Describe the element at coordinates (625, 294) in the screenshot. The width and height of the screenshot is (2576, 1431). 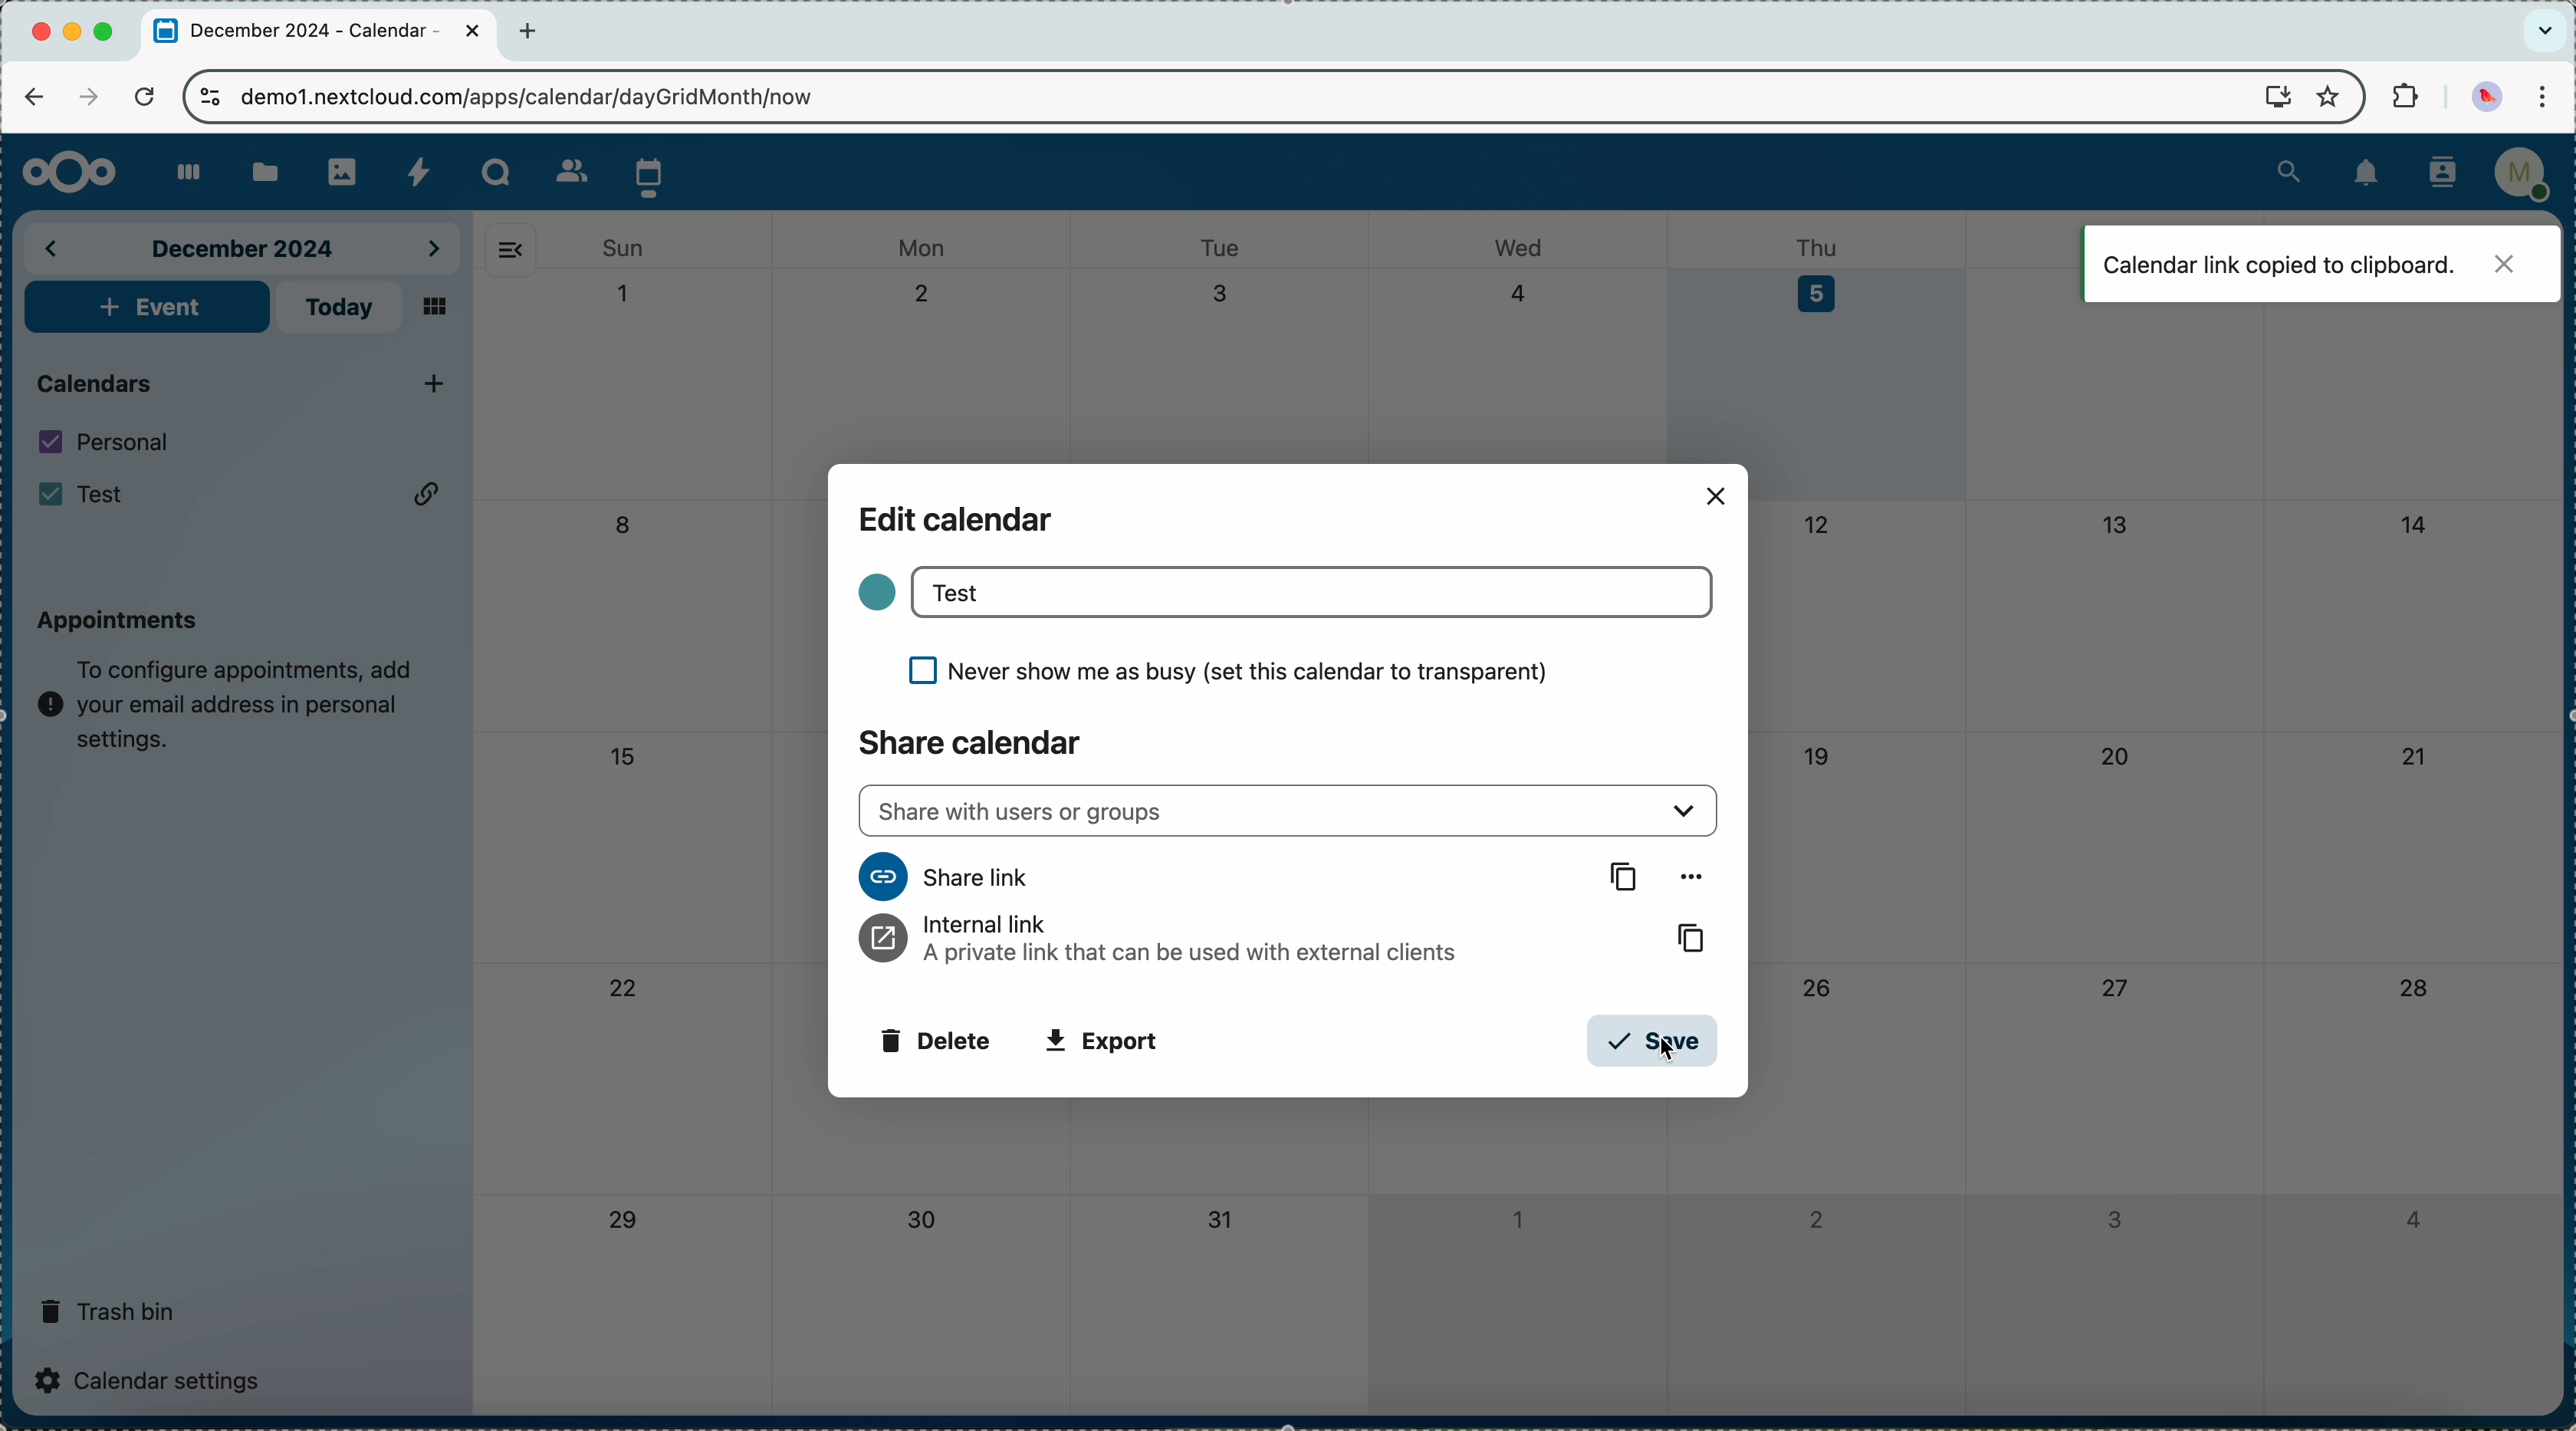
I see `1` at that location.